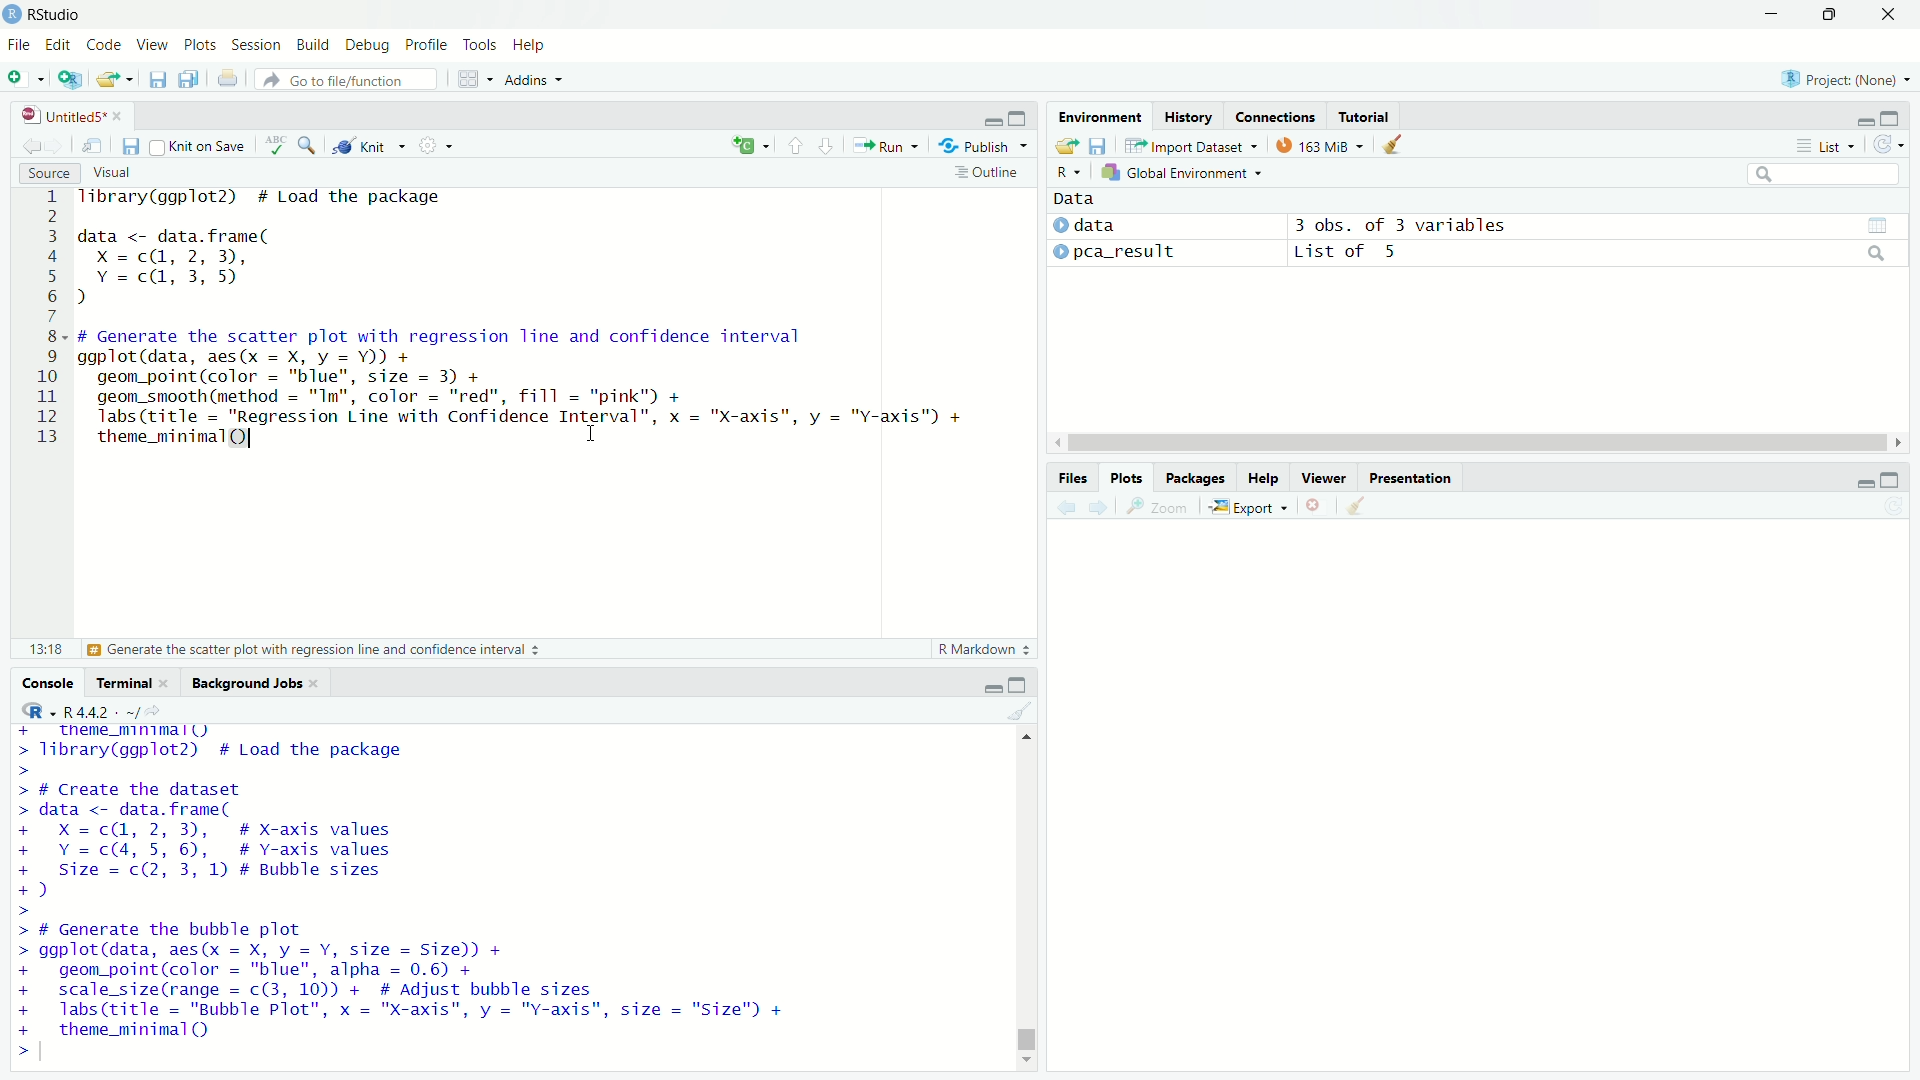 The width and height of the screenshot is (1920, 1080). I want to click on restore, so click(1831, 15).